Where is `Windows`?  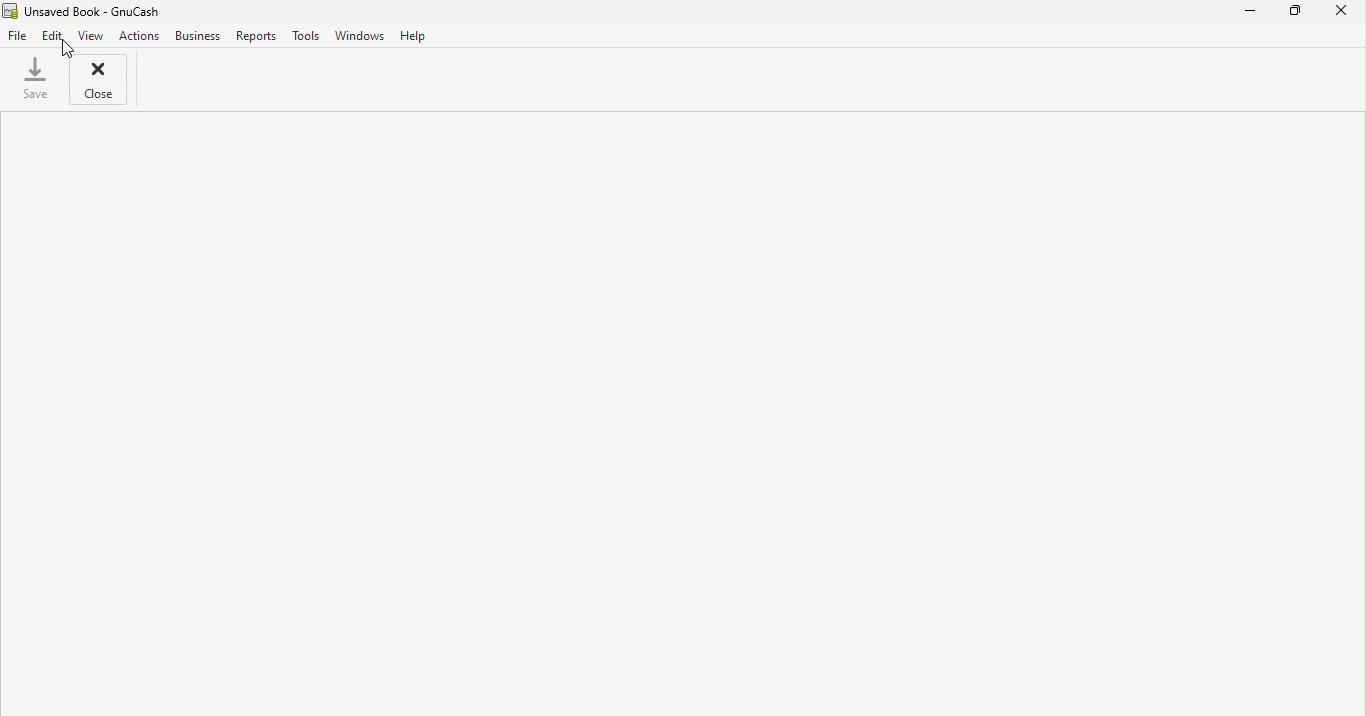 Windows is located at coordinates (357, 36).